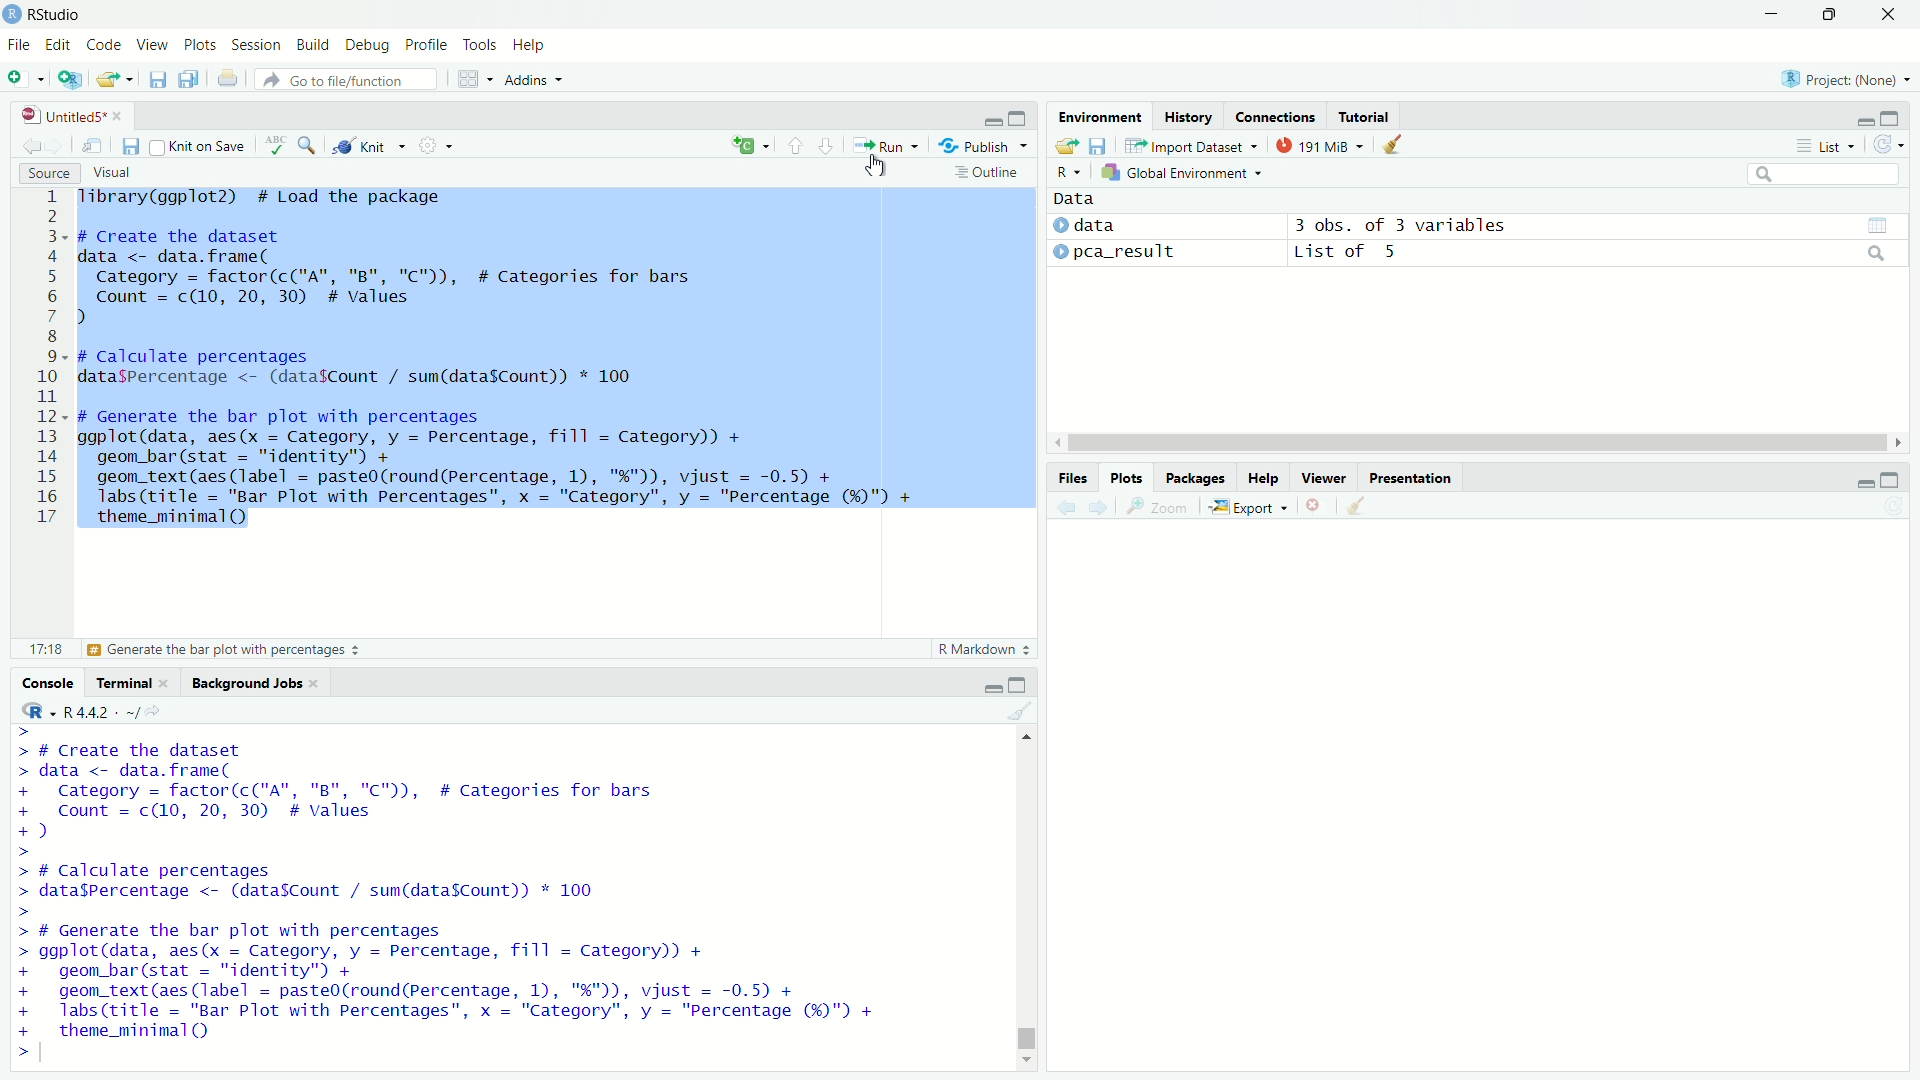  Describe the element at coordinates (132, 146) in the screenshot. I see `save current document` at that location.